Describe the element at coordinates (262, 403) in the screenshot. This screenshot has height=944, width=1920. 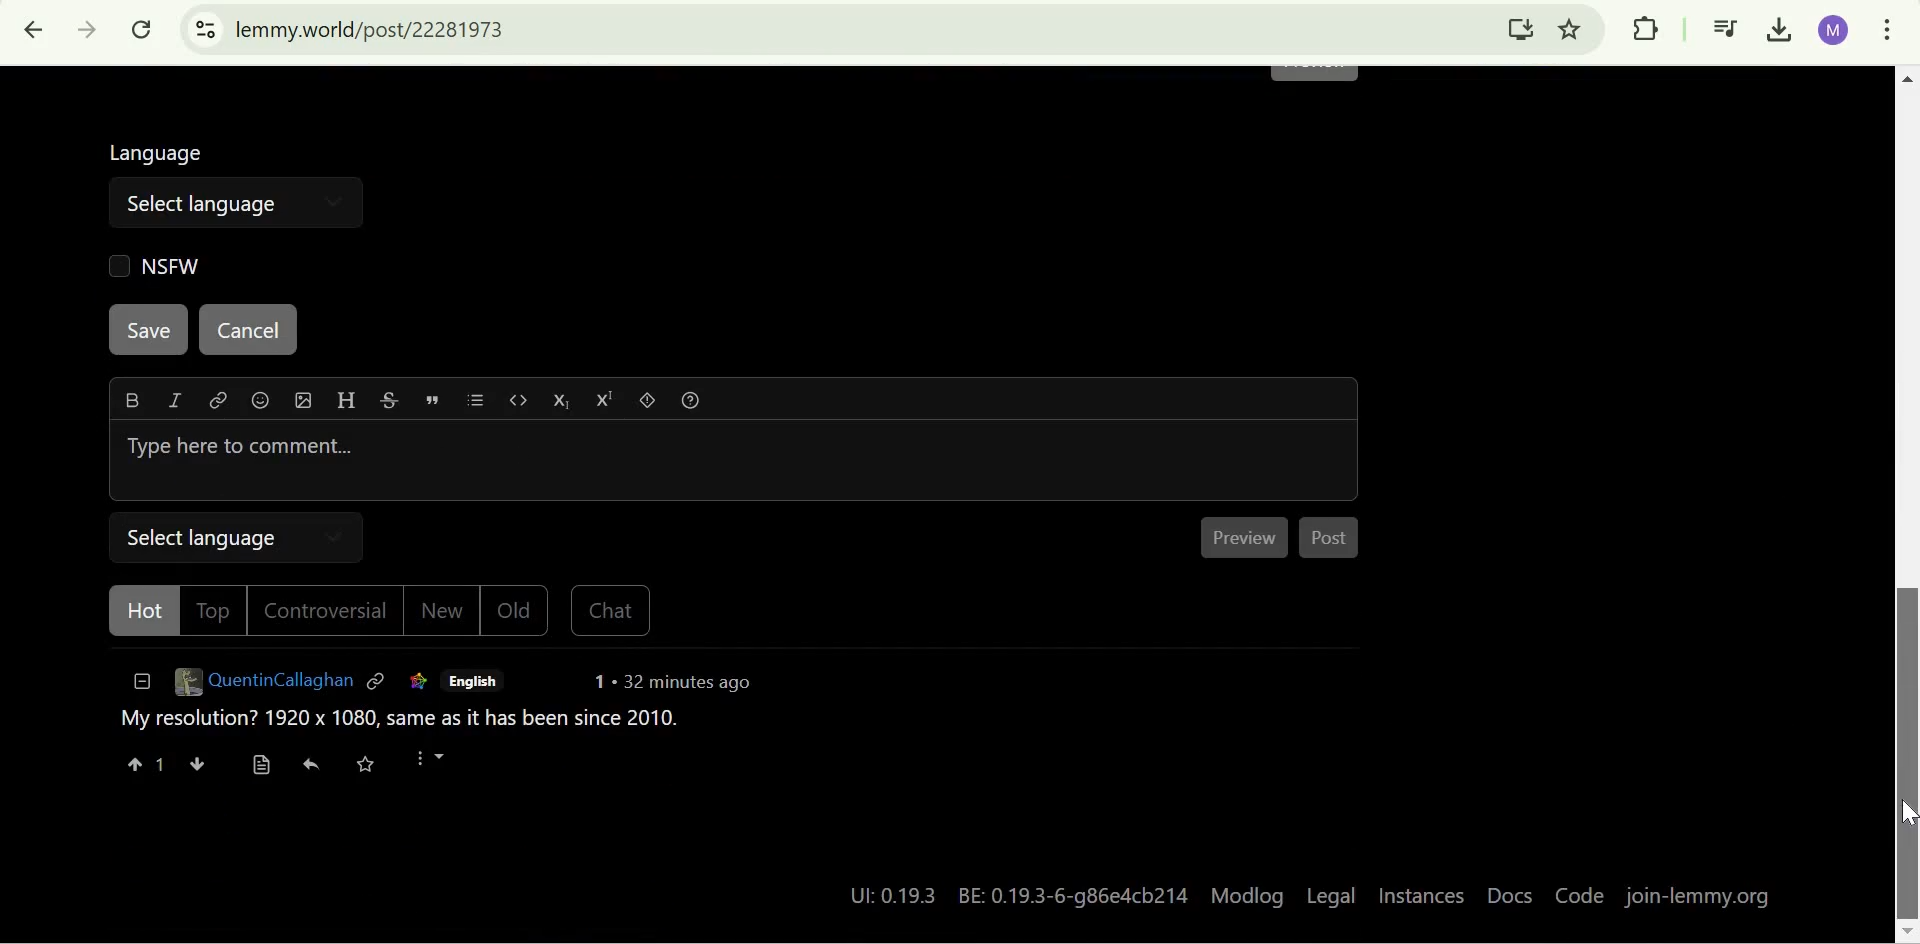
I see `emoji` at that location.